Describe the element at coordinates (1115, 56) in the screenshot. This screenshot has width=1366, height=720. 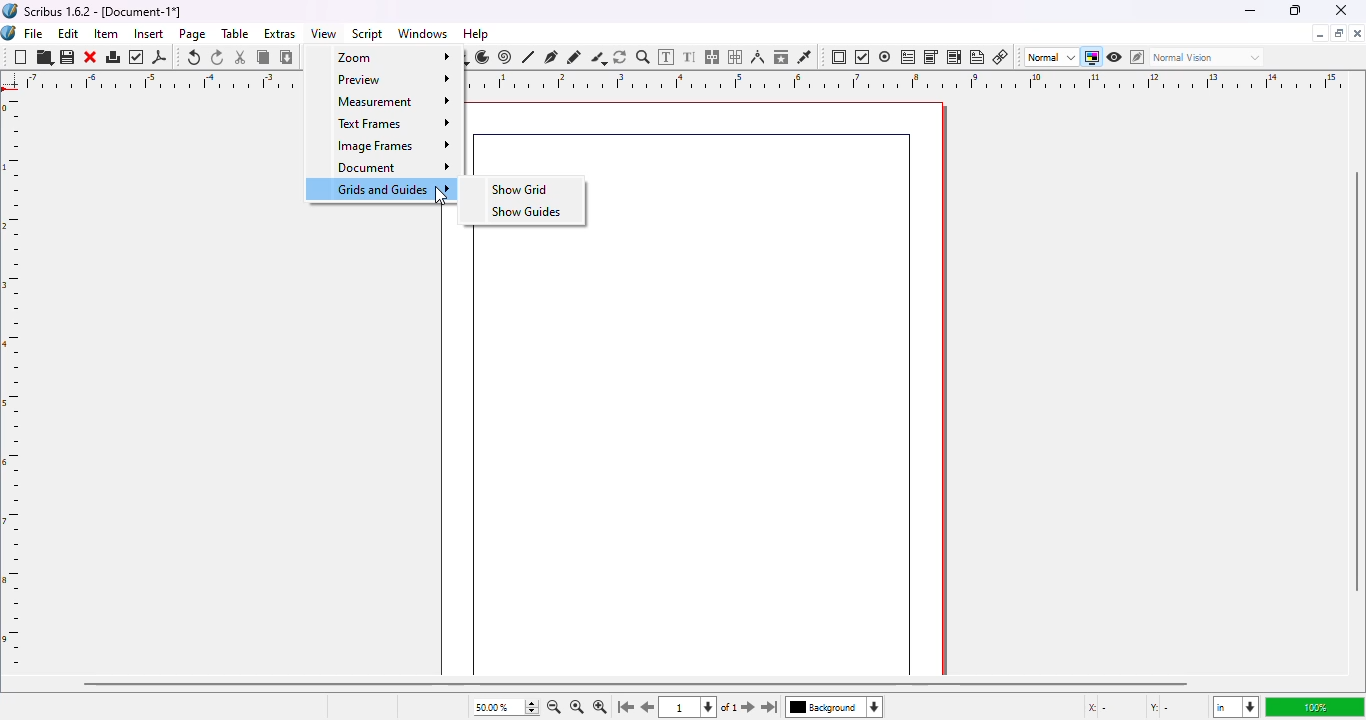
I see `preview mode` at that location.